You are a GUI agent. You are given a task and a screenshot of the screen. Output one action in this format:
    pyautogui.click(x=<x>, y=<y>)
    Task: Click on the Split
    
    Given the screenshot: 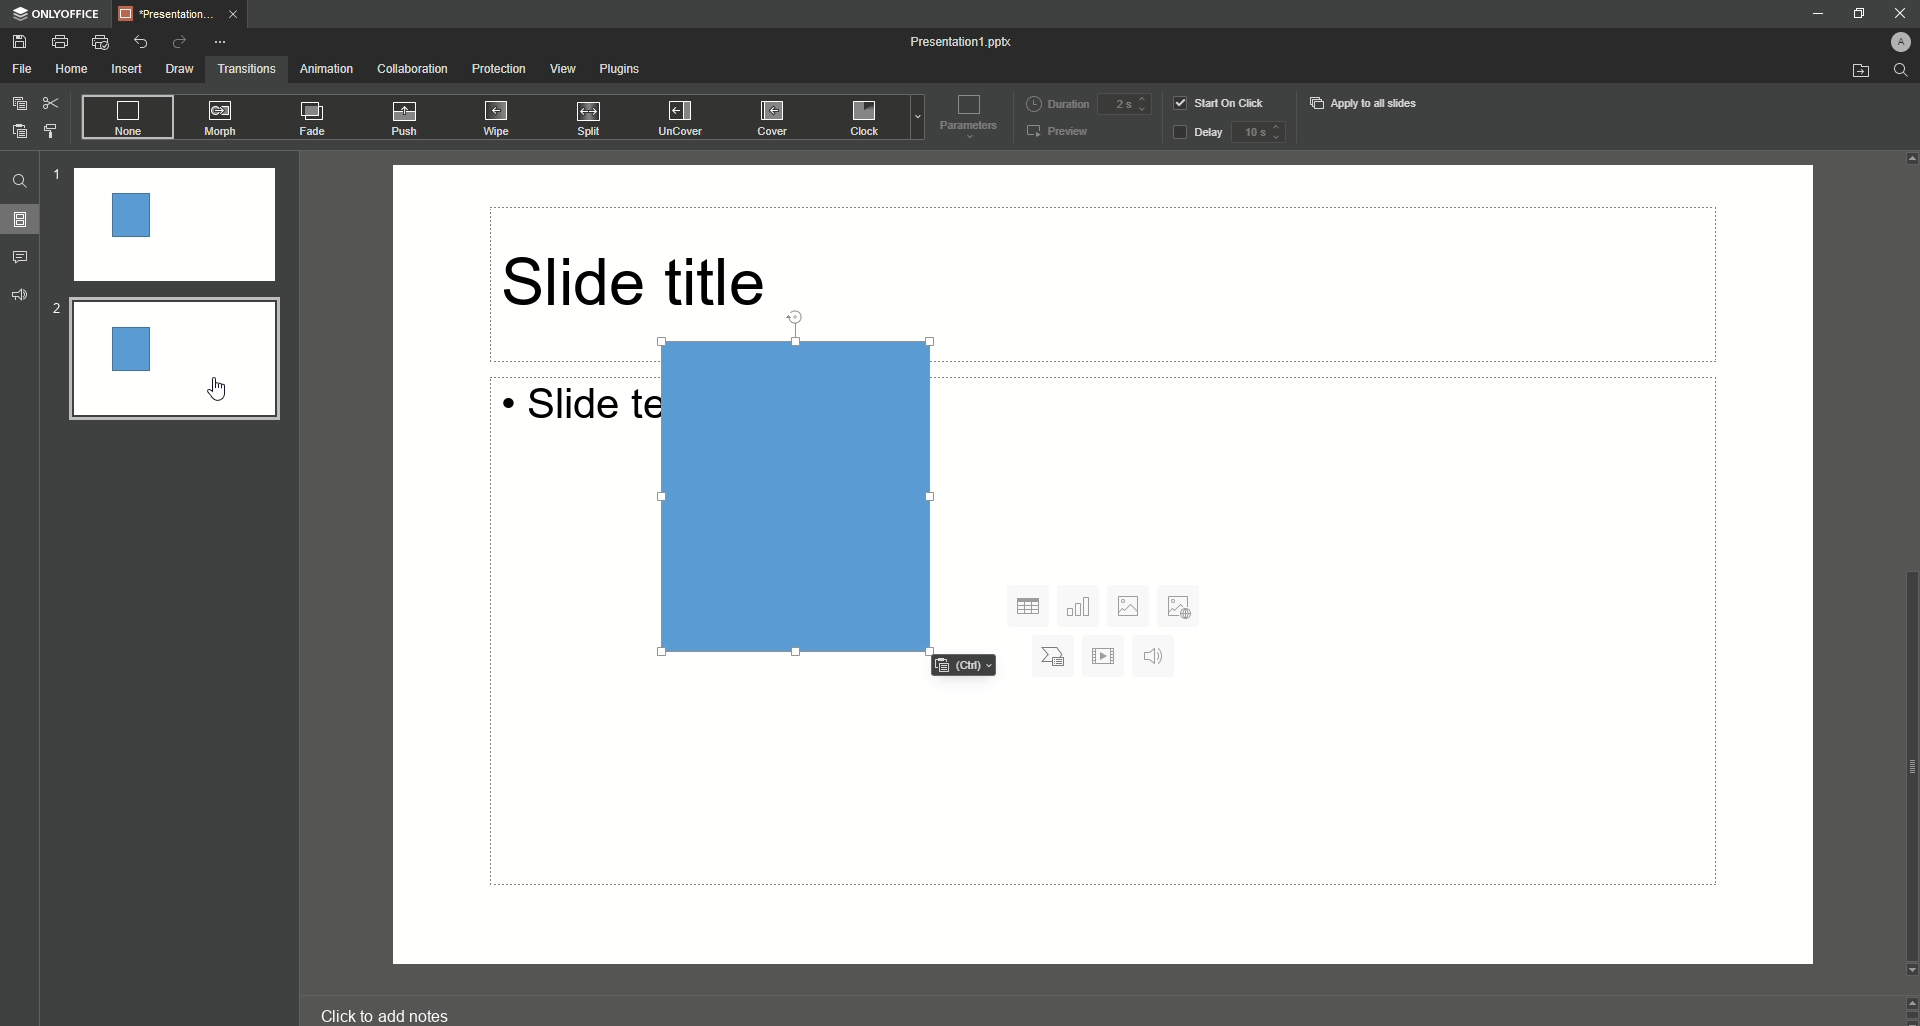 What is the action you would take?
    pyautogui.click(x=594, y=118)
    